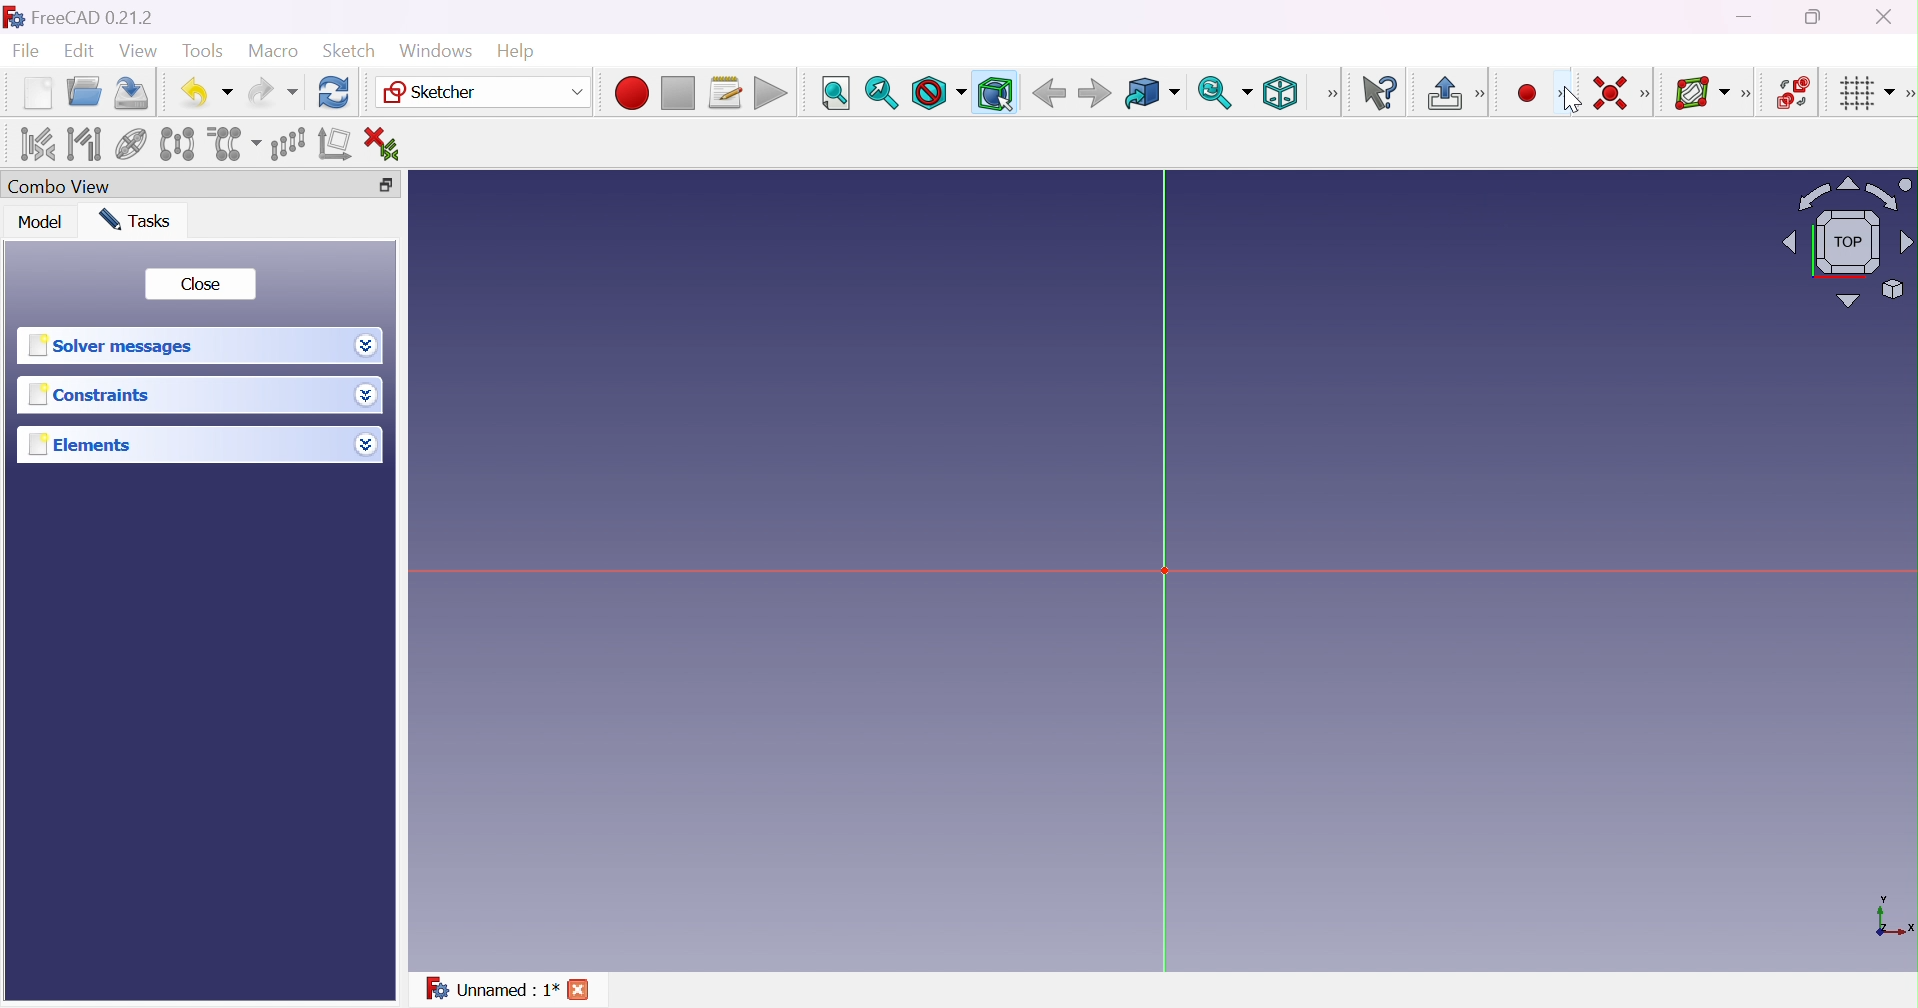 Image resolution: width=1918 pixels, height=1008 pixels. Describe the element at coordinates (1795, 93) in the screenshot. I see `Switch virtual space` at that location.